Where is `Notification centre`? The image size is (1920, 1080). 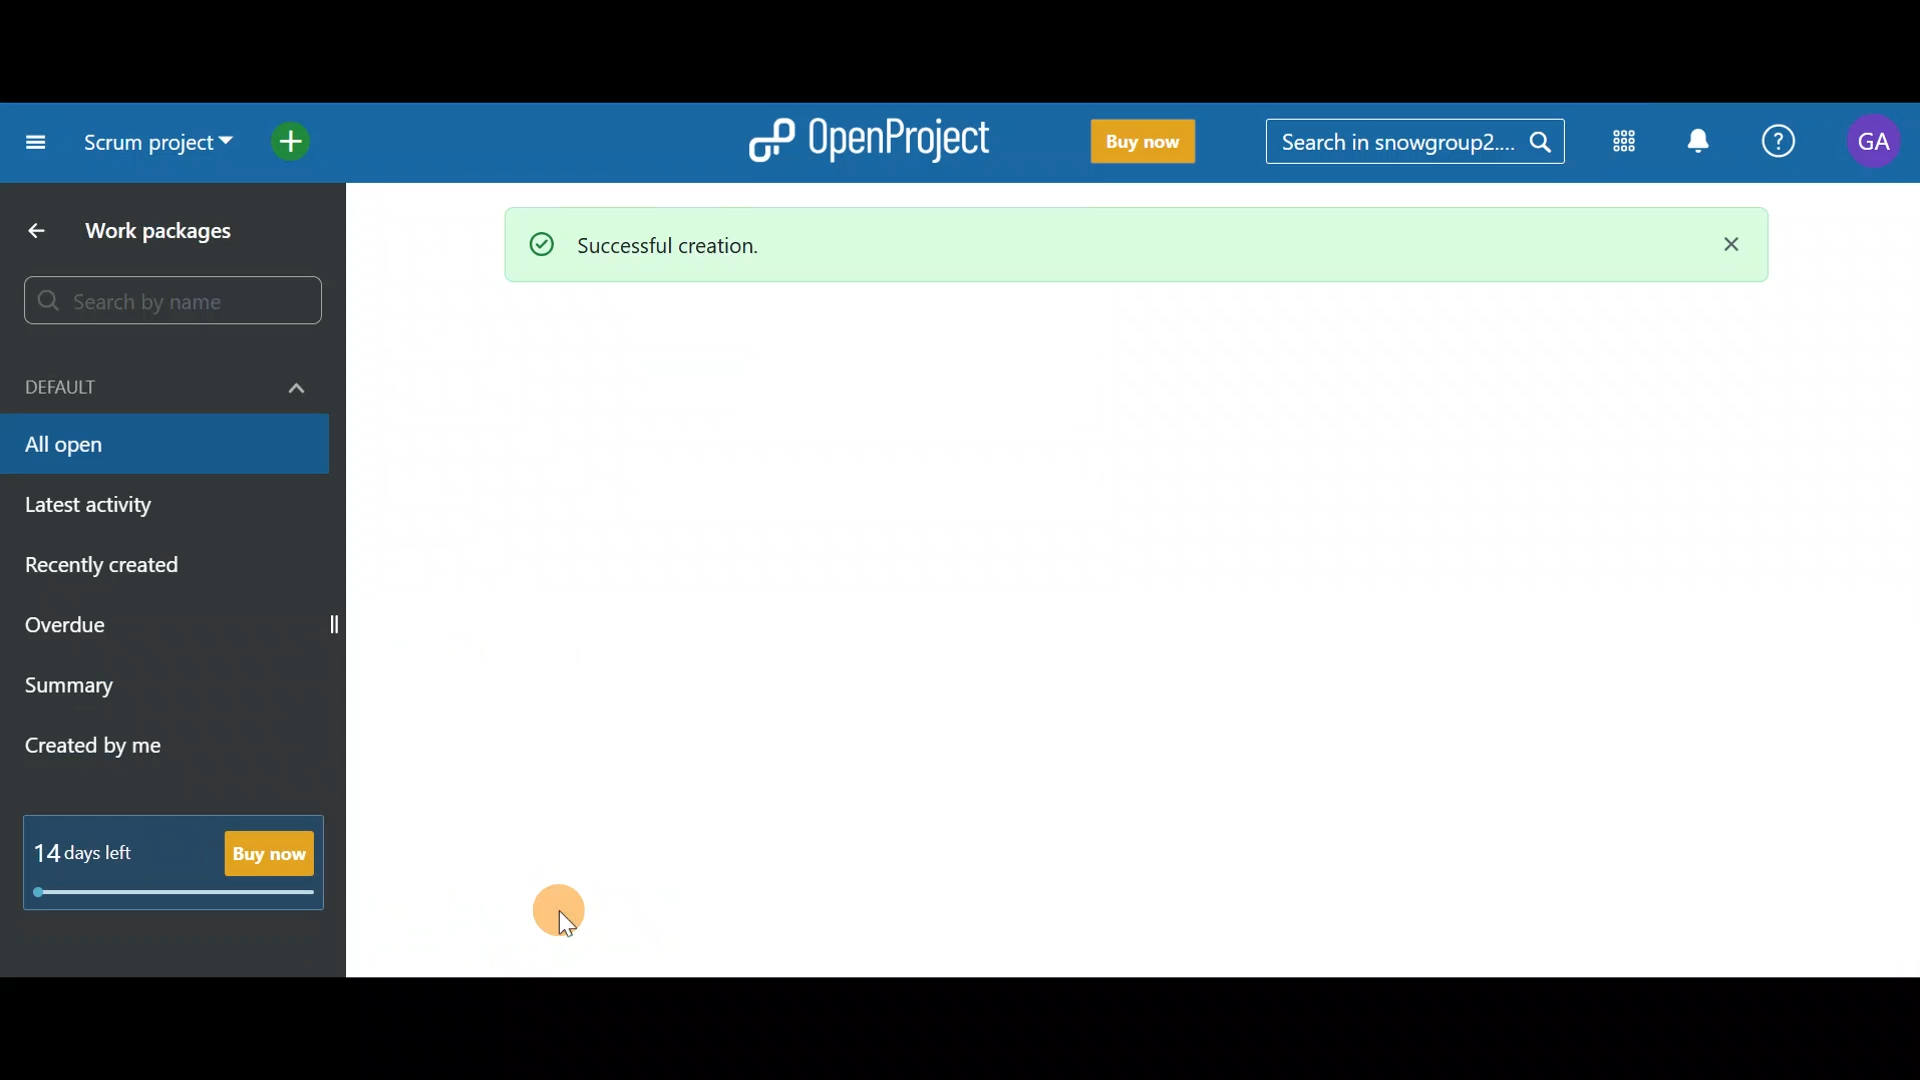
Notification centre is located at coordinates (1697, 143).